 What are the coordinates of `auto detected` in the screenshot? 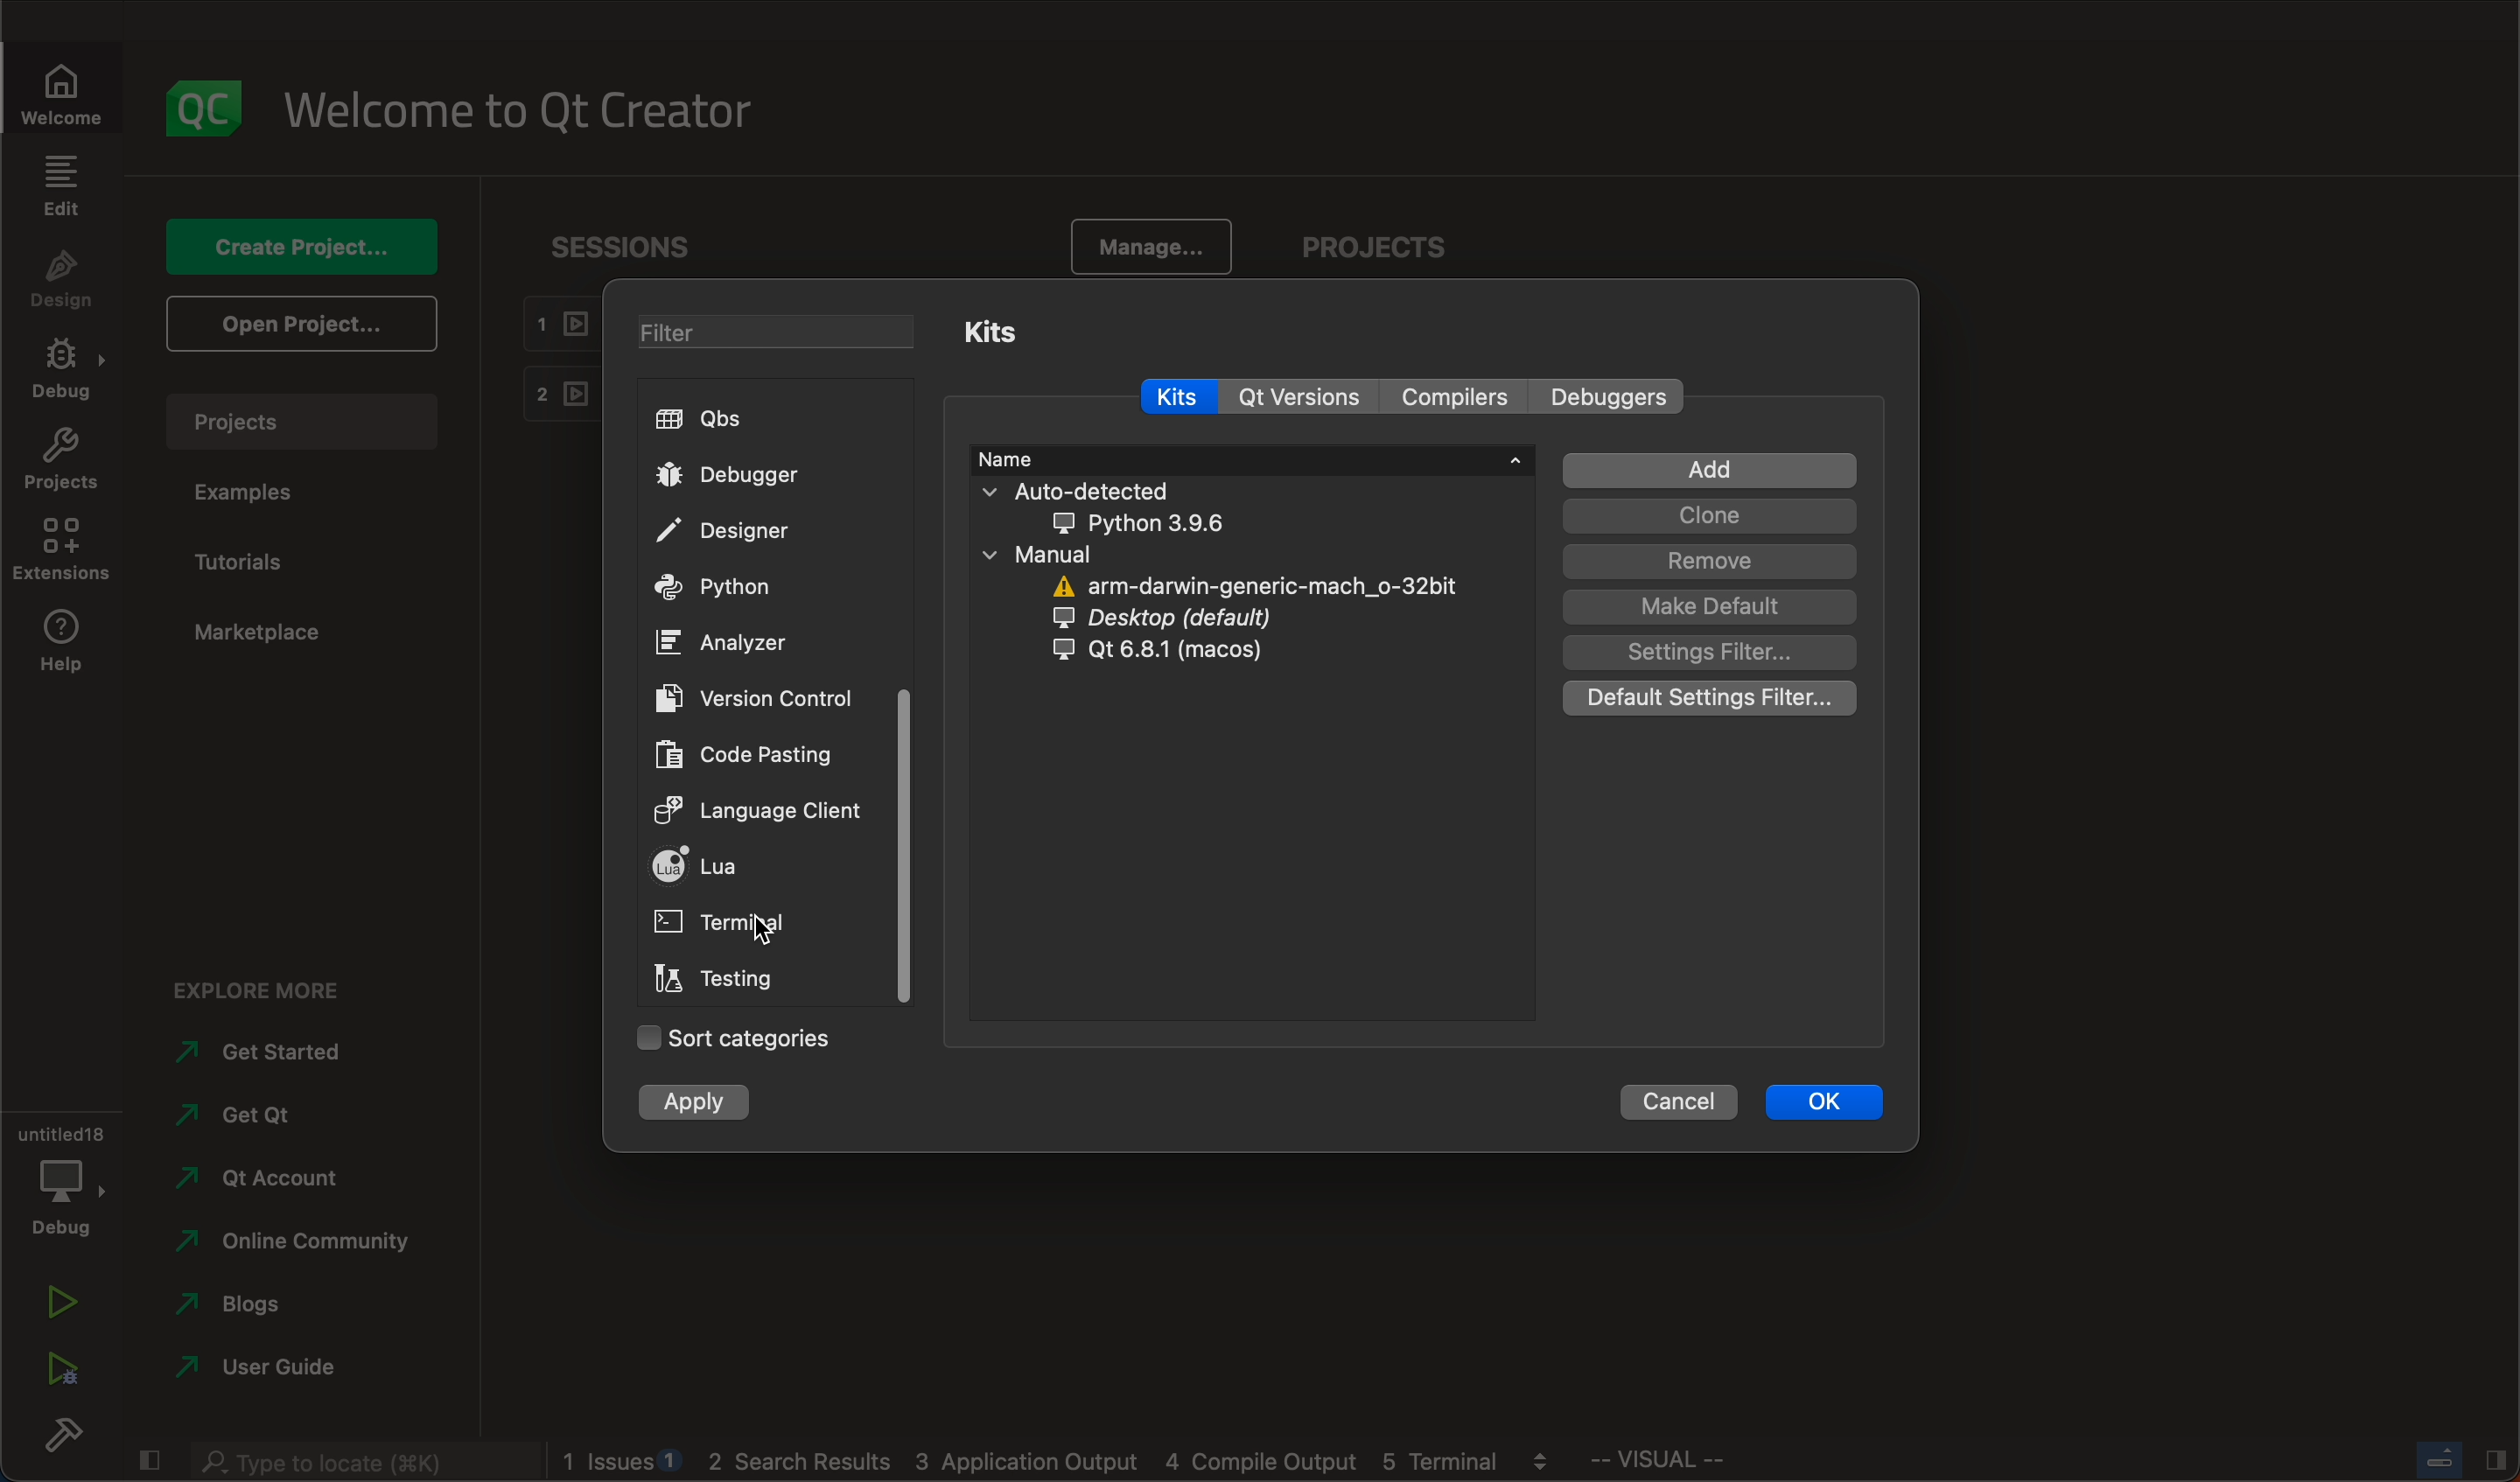 It's located at (1123, 506).